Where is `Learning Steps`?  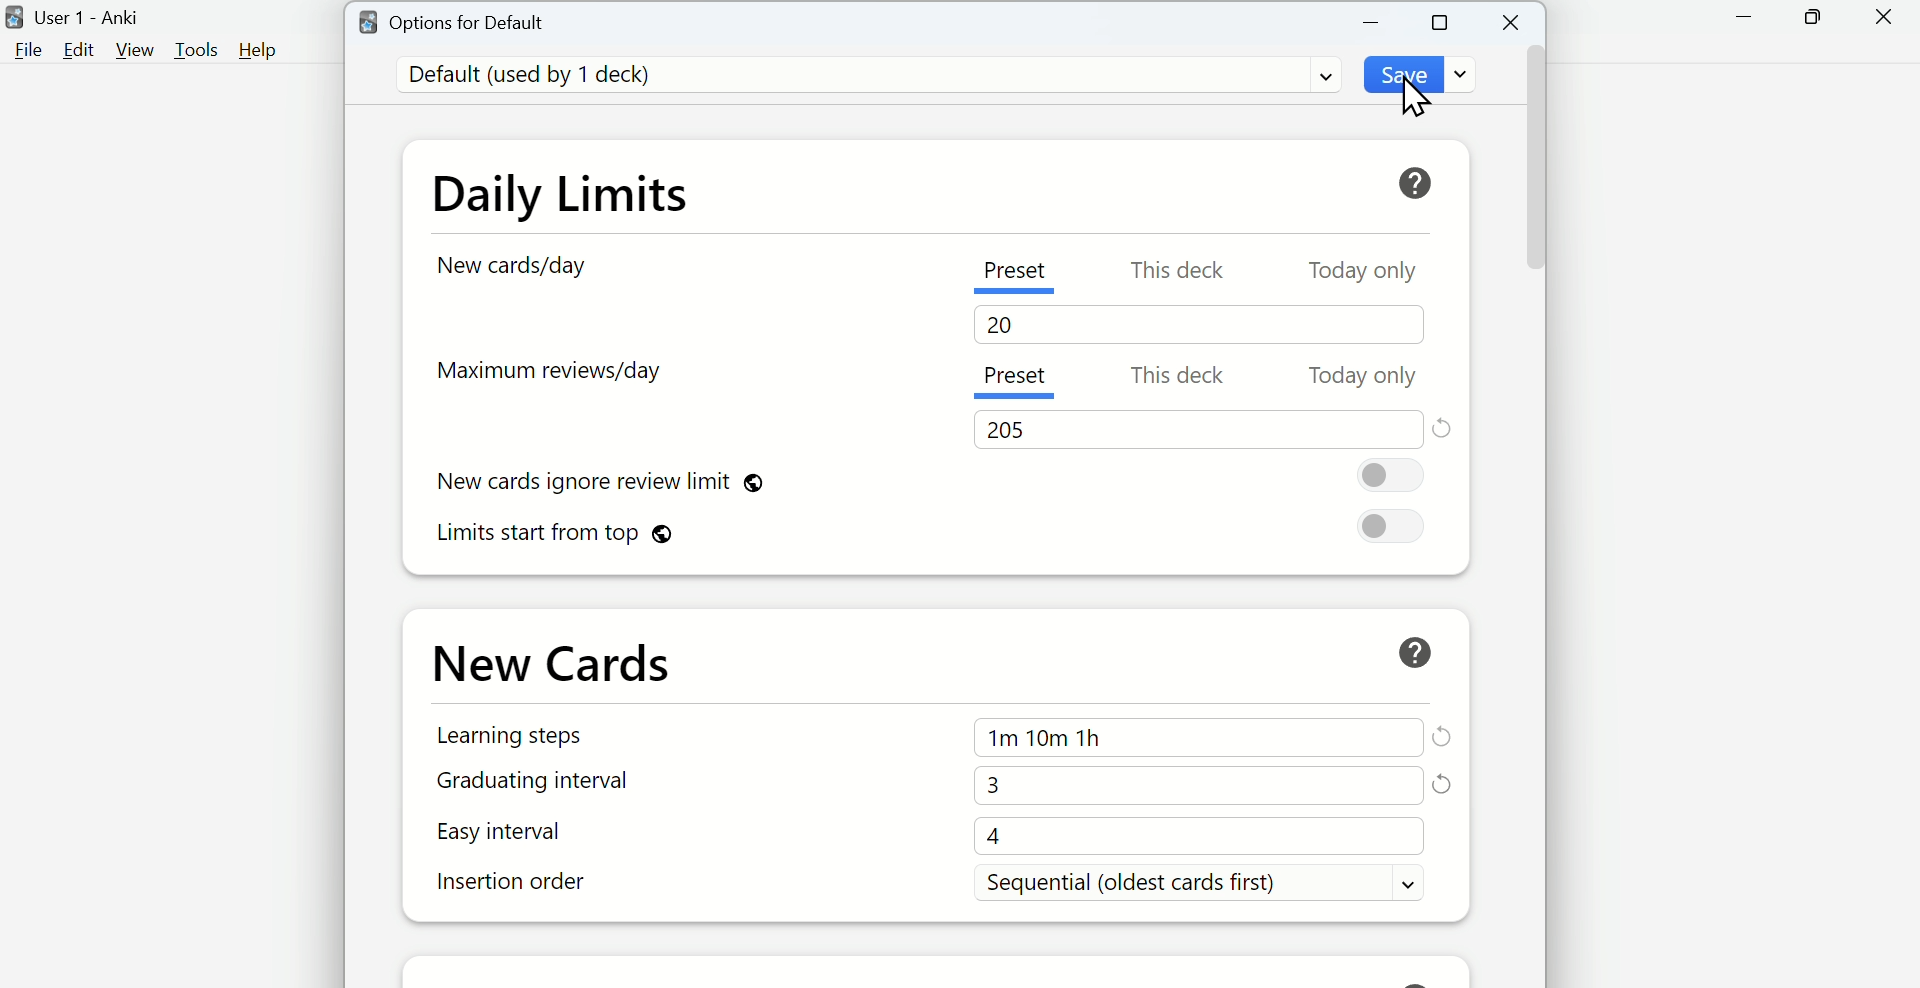
Learning Steps is located at coordinates (513, 740).